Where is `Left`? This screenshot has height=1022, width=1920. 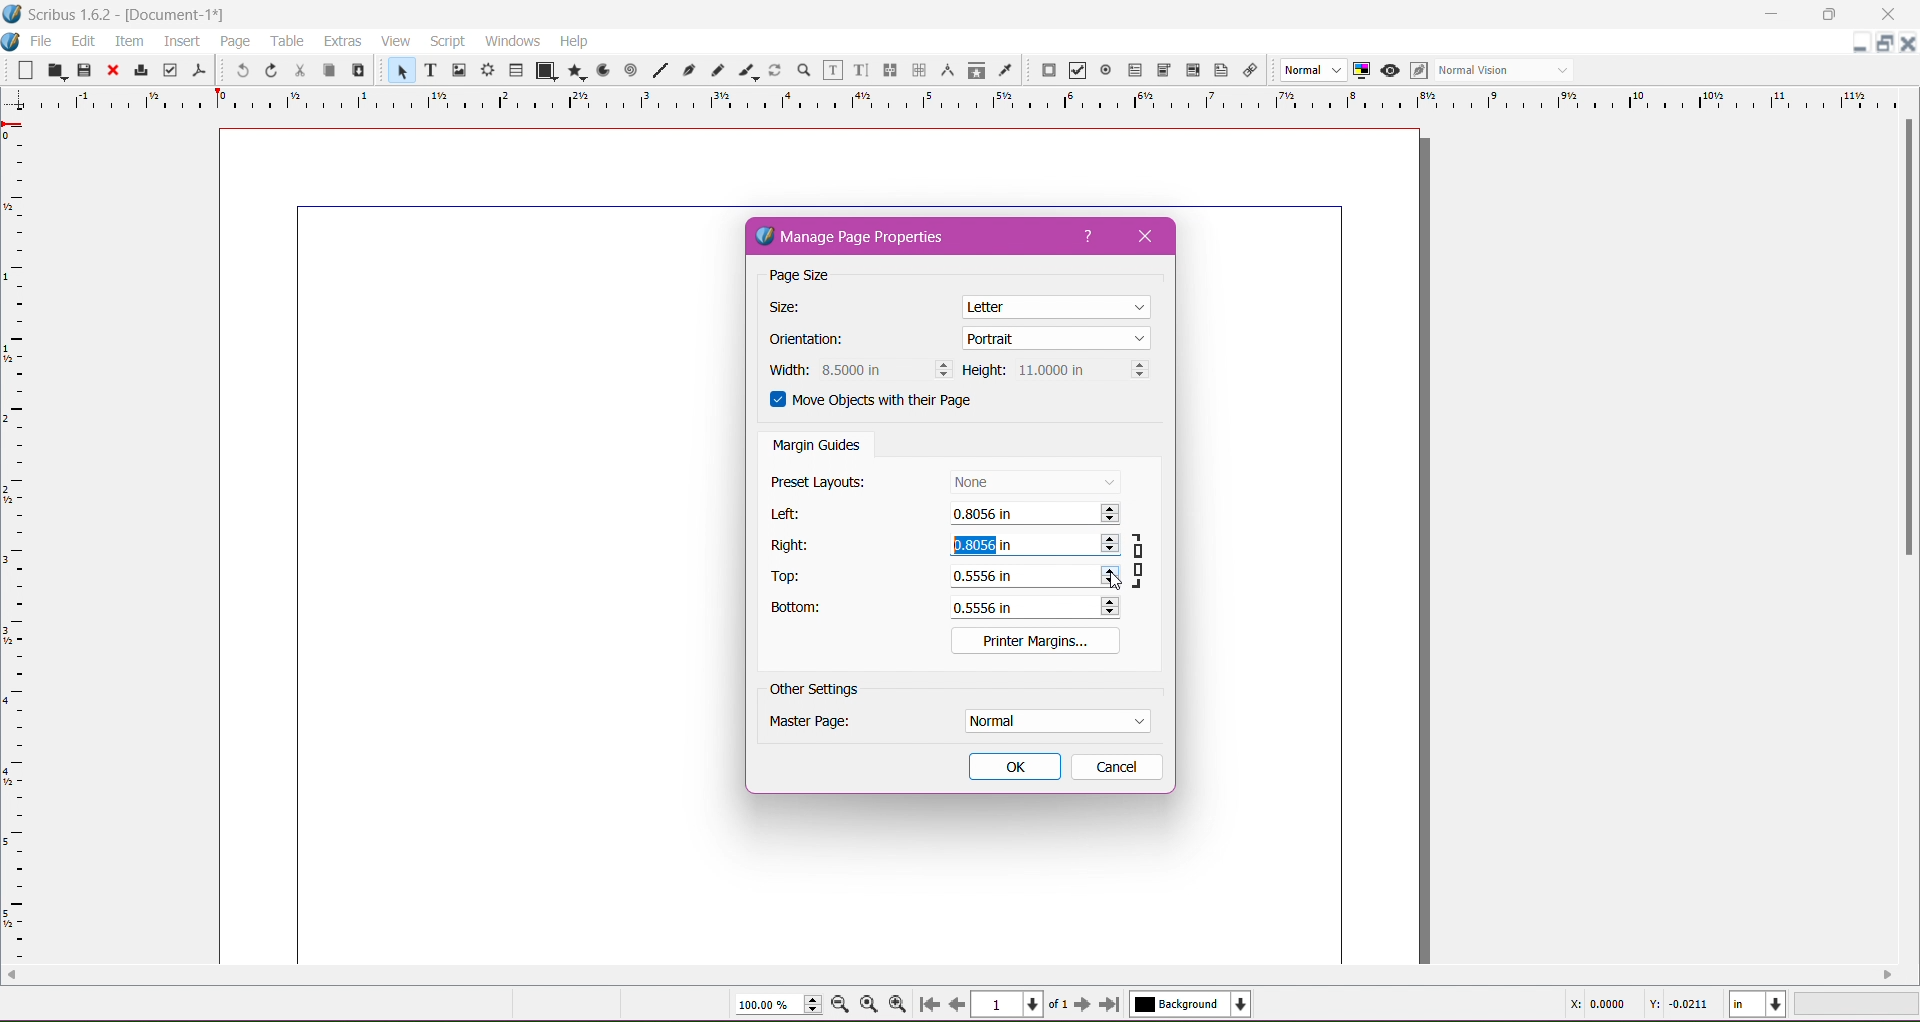 Left is located at coordinates (789, 514).